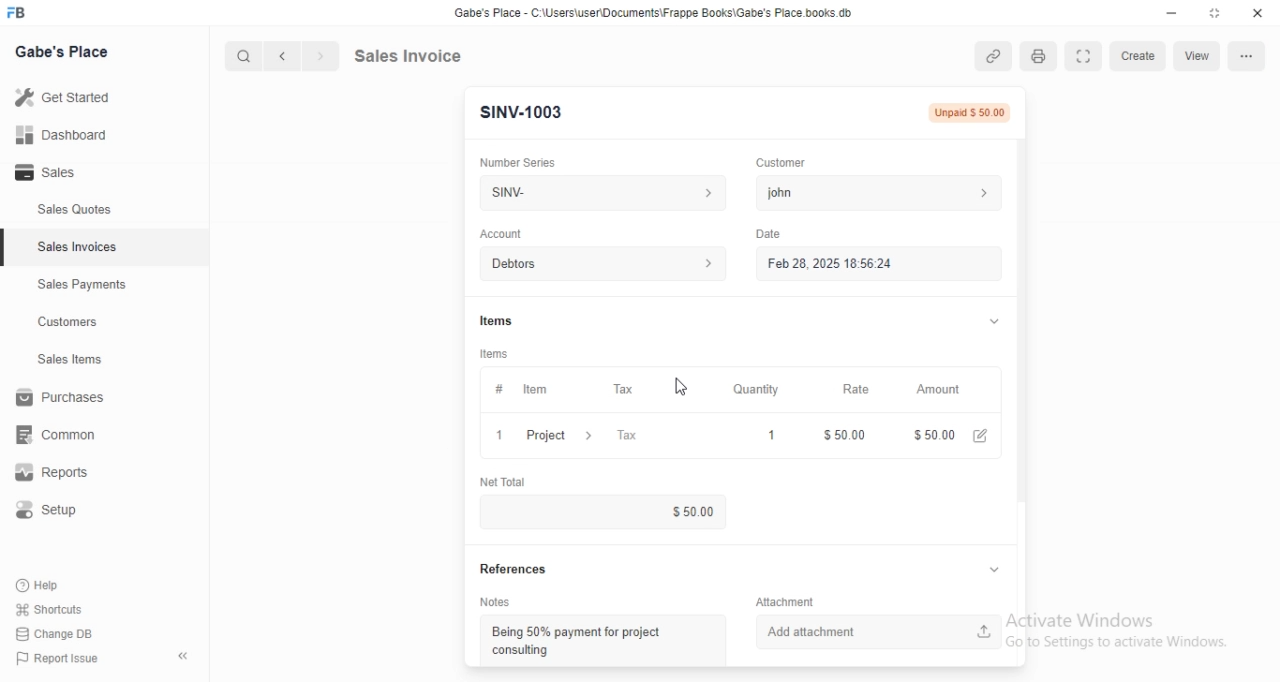 The width and height of the screenshot is (1280, 682). I want to click on expand, so click(1082, 57).